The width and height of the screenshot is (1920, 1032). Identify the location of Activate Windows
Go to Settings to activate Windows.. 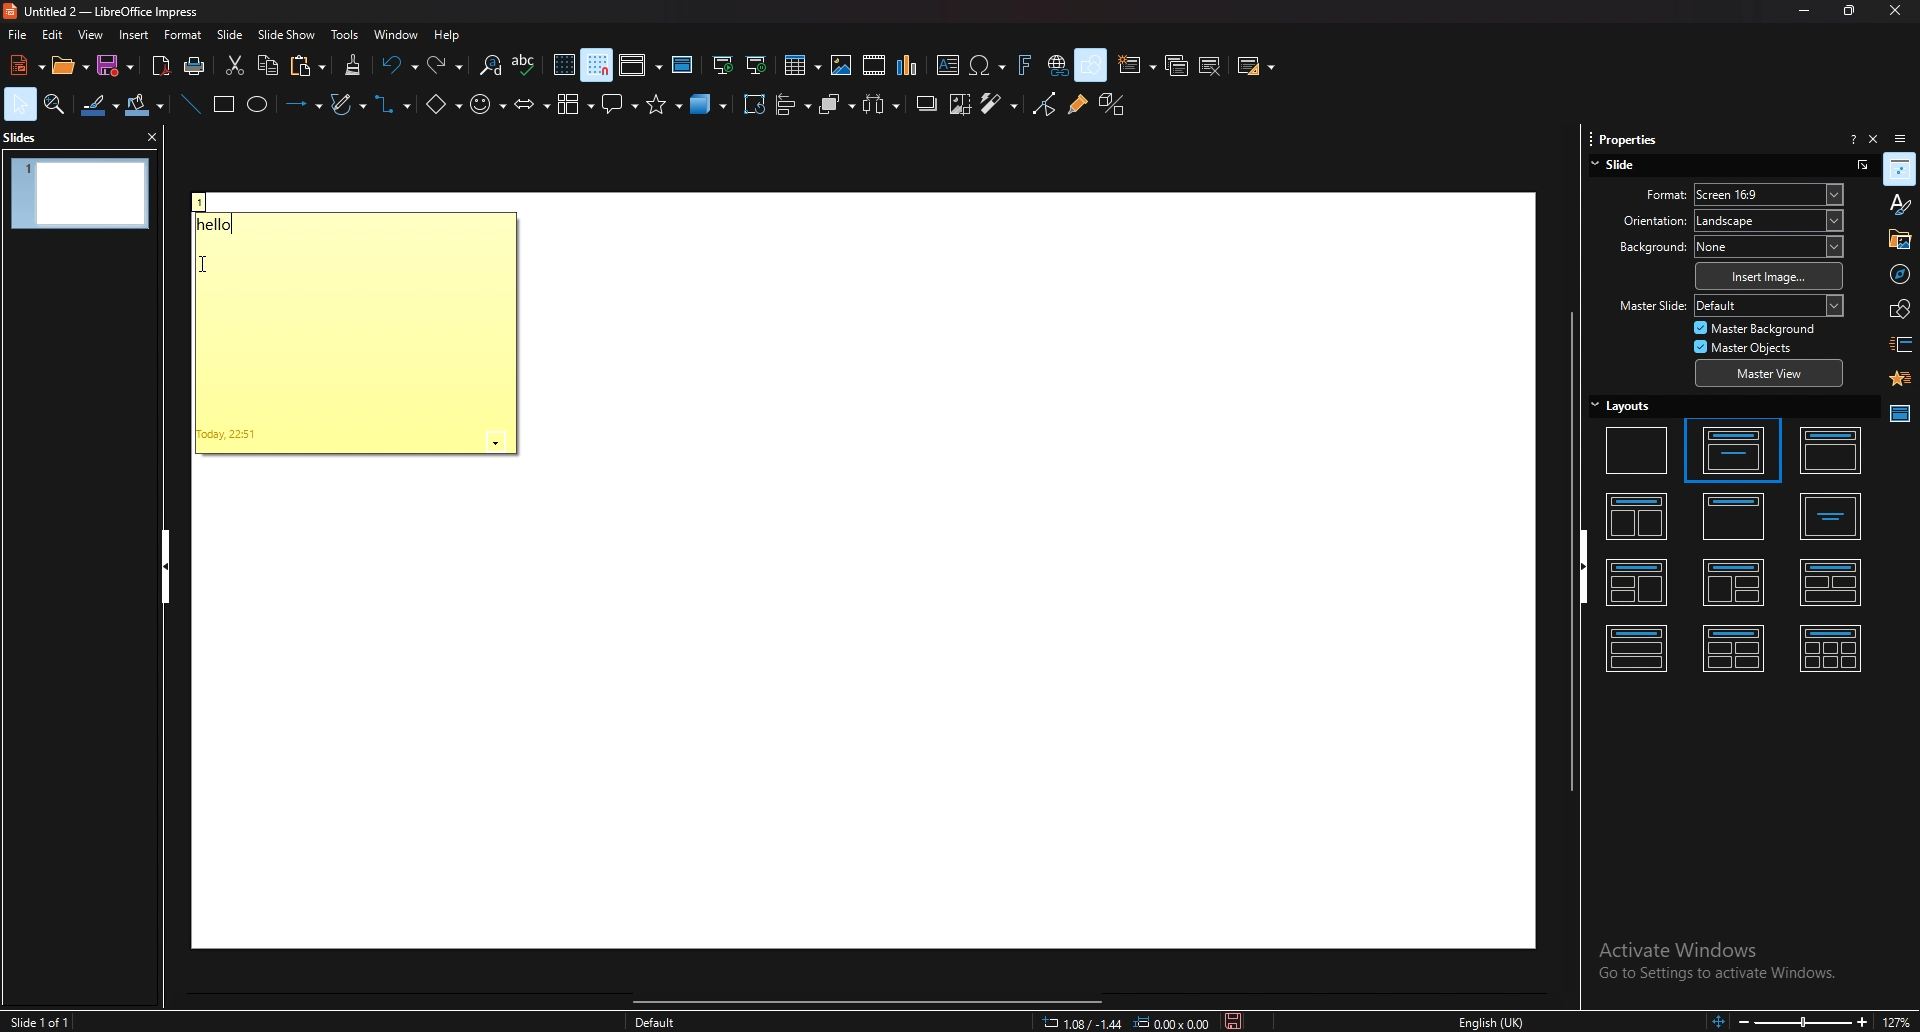
(1720, 964).